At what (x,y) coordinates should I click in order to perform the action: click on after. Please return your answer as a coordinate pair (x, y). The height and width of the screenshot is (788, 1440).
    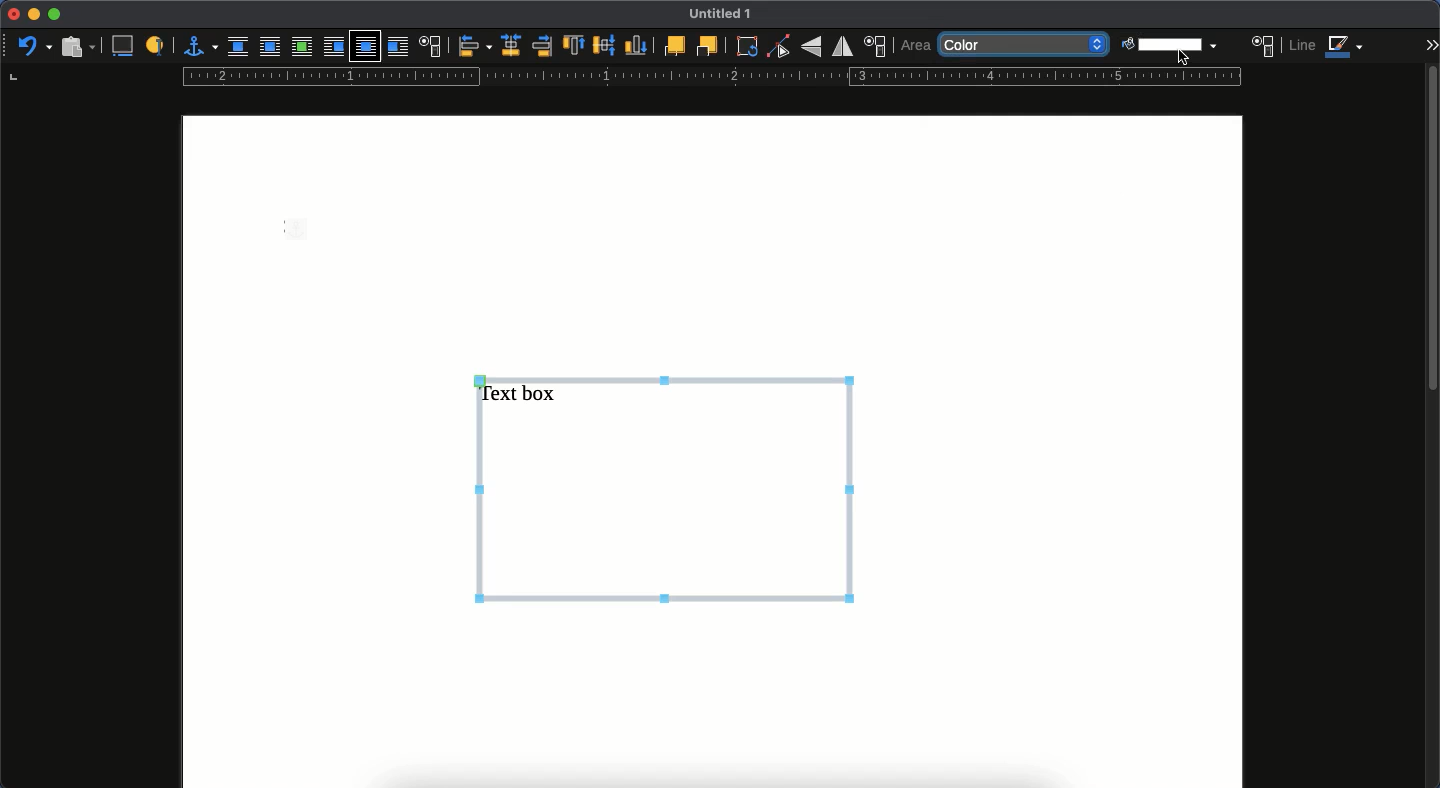
    Looking at the image, I should click on (400, 49).